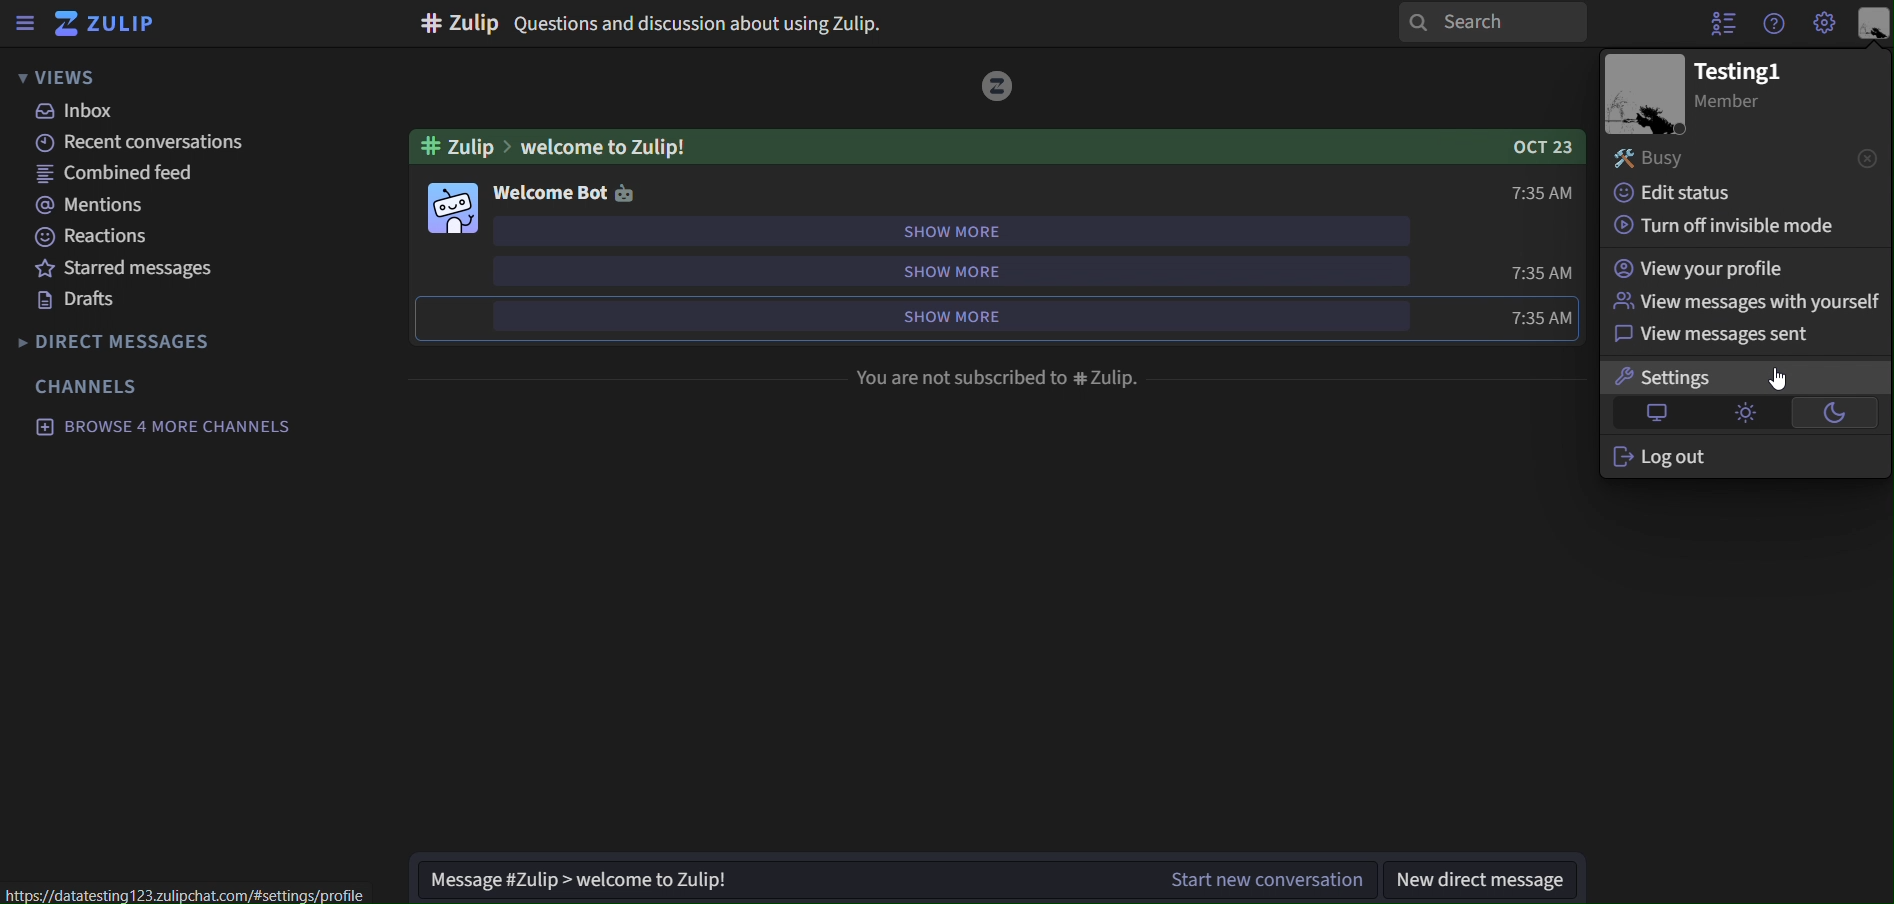 The image size is (1894, 904). What do you see at coordinates (1676, 376) in the screenshot?
I see `settings` at bounding box center [1676, 376].